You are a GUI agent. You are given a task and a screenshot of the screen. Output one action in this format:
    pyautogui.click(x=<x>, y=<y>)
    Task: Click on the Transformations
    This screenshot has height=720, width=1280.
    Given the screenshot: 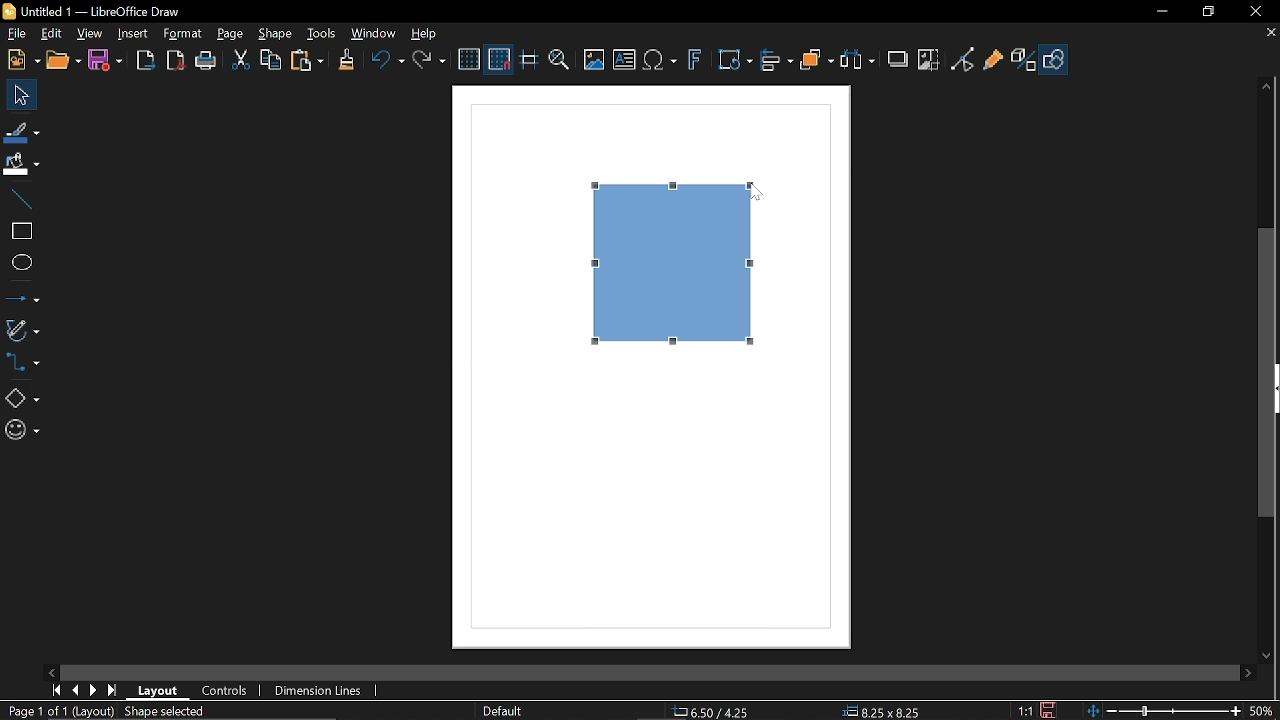 What is the action you would take?
    pyautogui.click(x=735, y=61)
    